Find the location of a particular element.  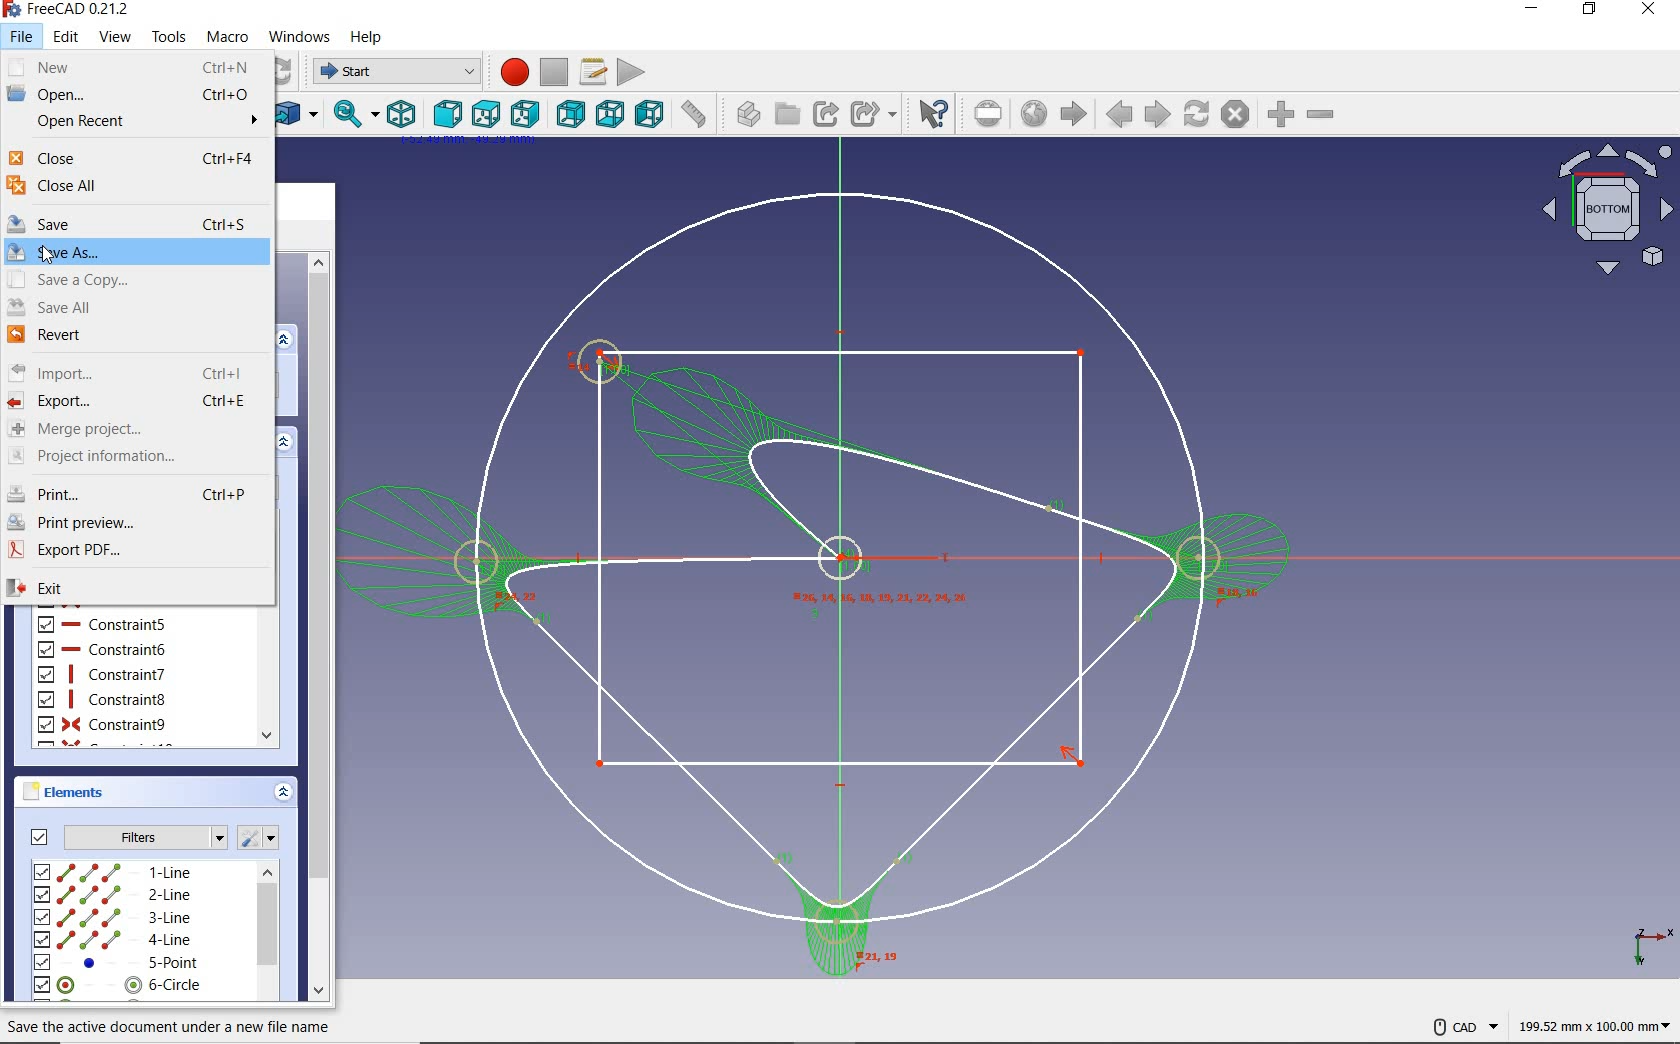

xyz plane is located at coordinates (1645, 943).